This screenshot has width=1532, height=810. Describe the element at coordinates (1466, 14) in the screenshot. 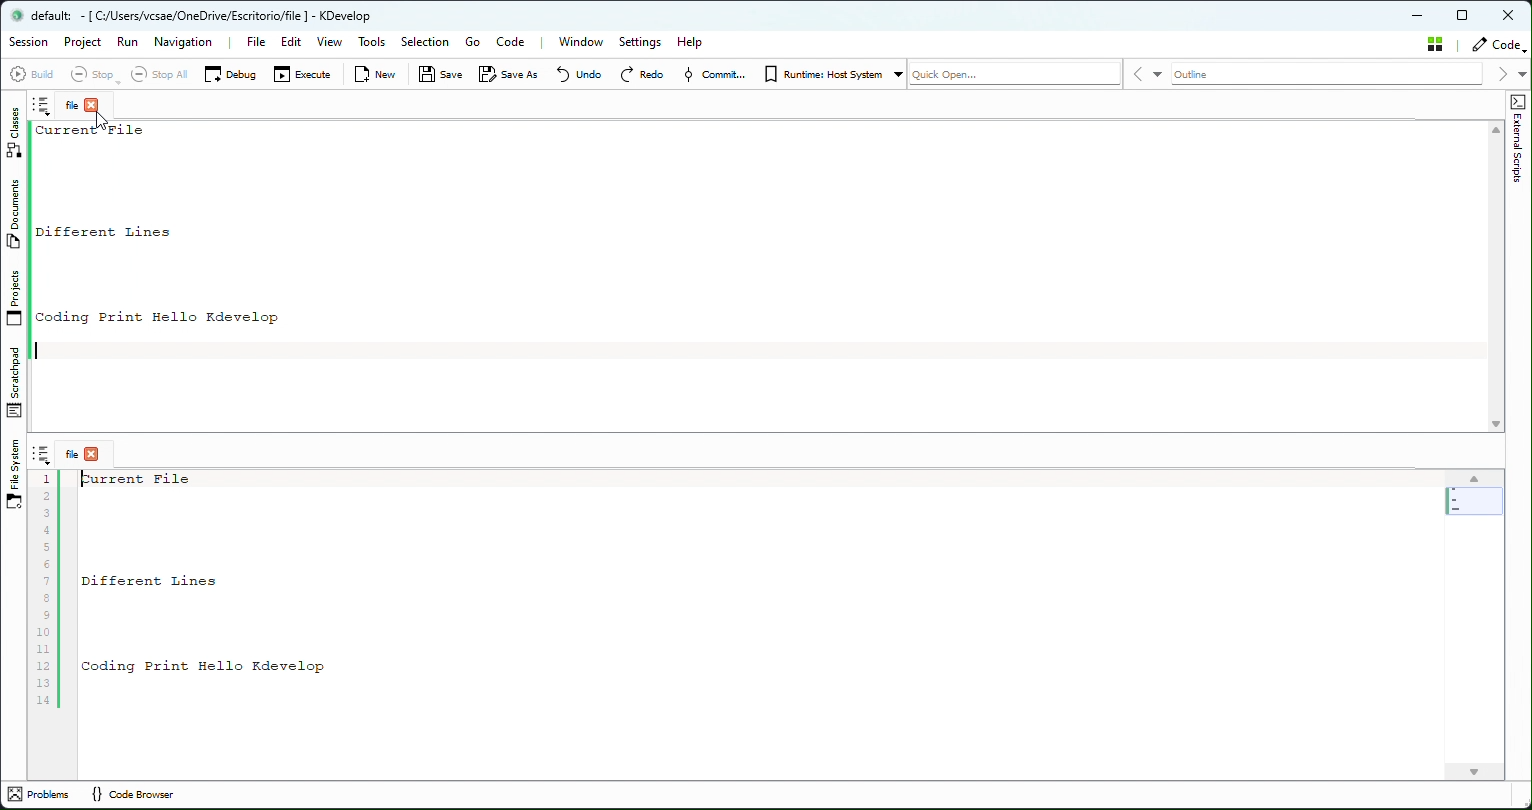

I see `Restore` at that location.